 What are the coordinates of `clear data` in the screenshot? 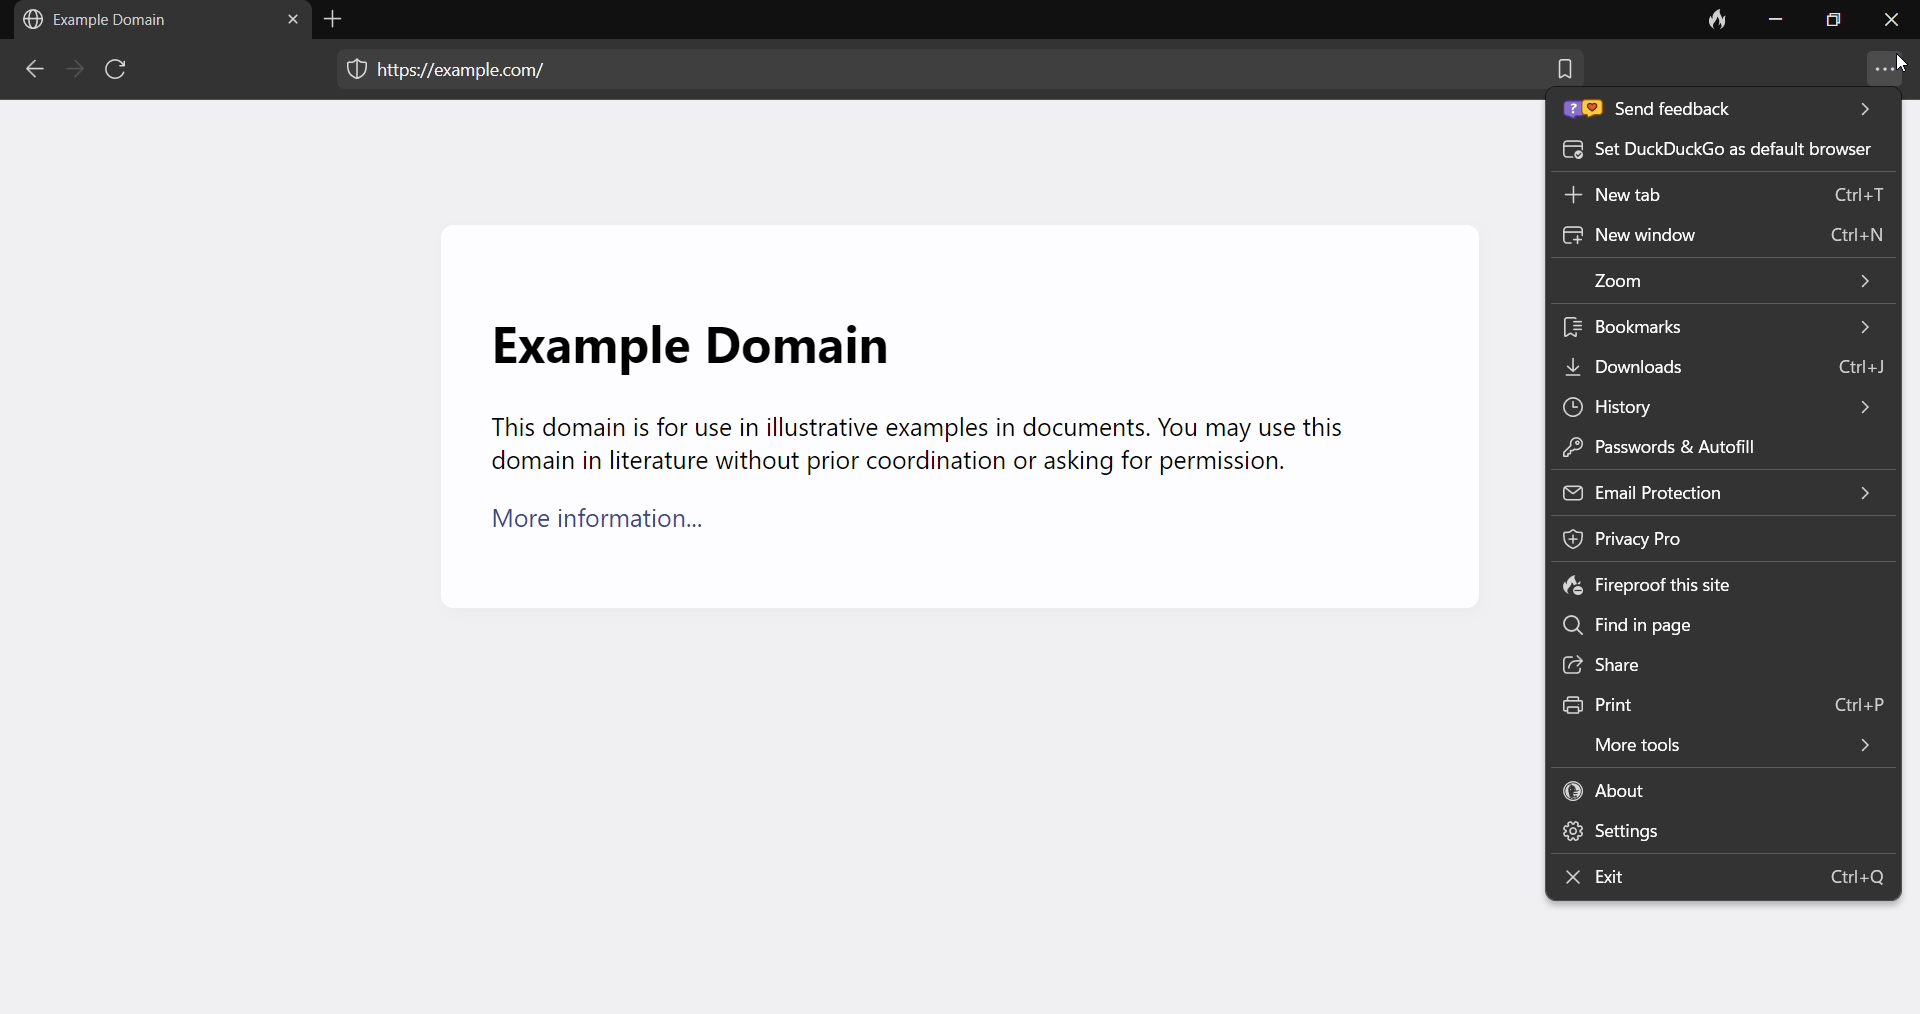 It's located at (1715, 23).